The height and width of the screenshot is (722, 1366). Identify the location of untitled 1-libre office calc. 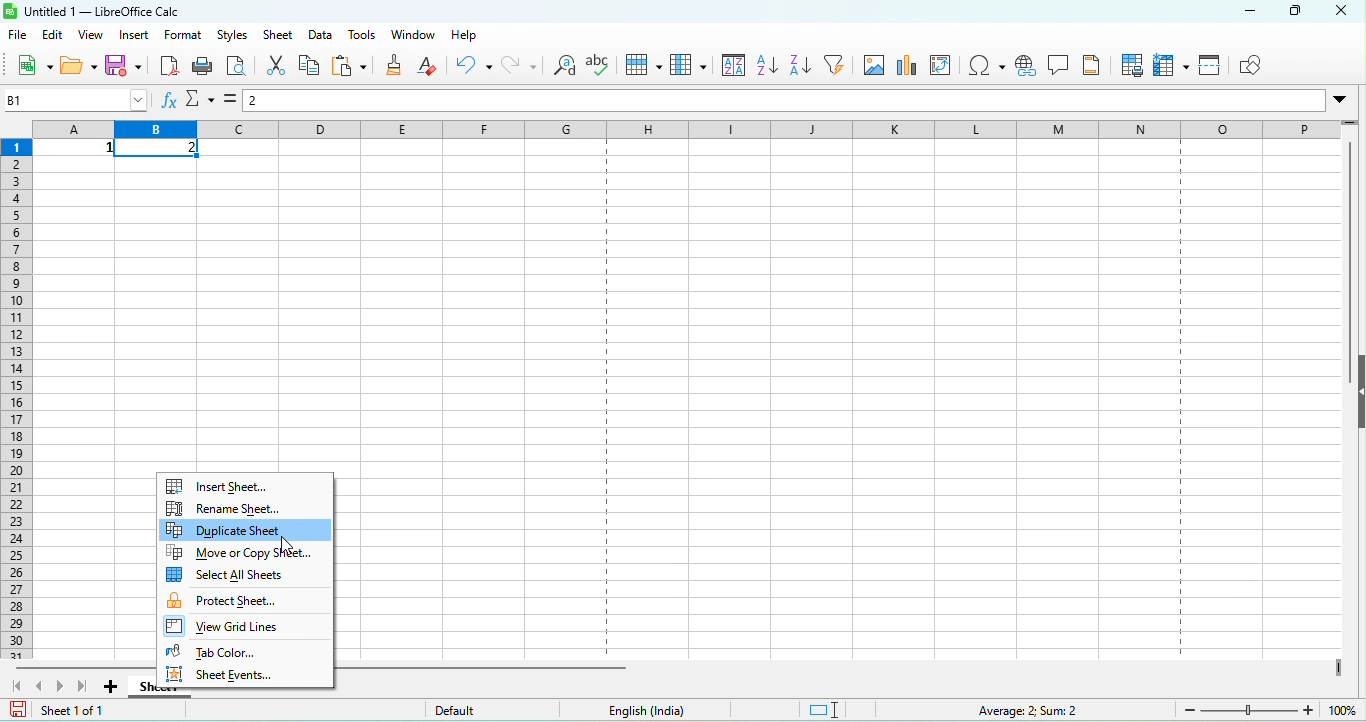
(102, 9).